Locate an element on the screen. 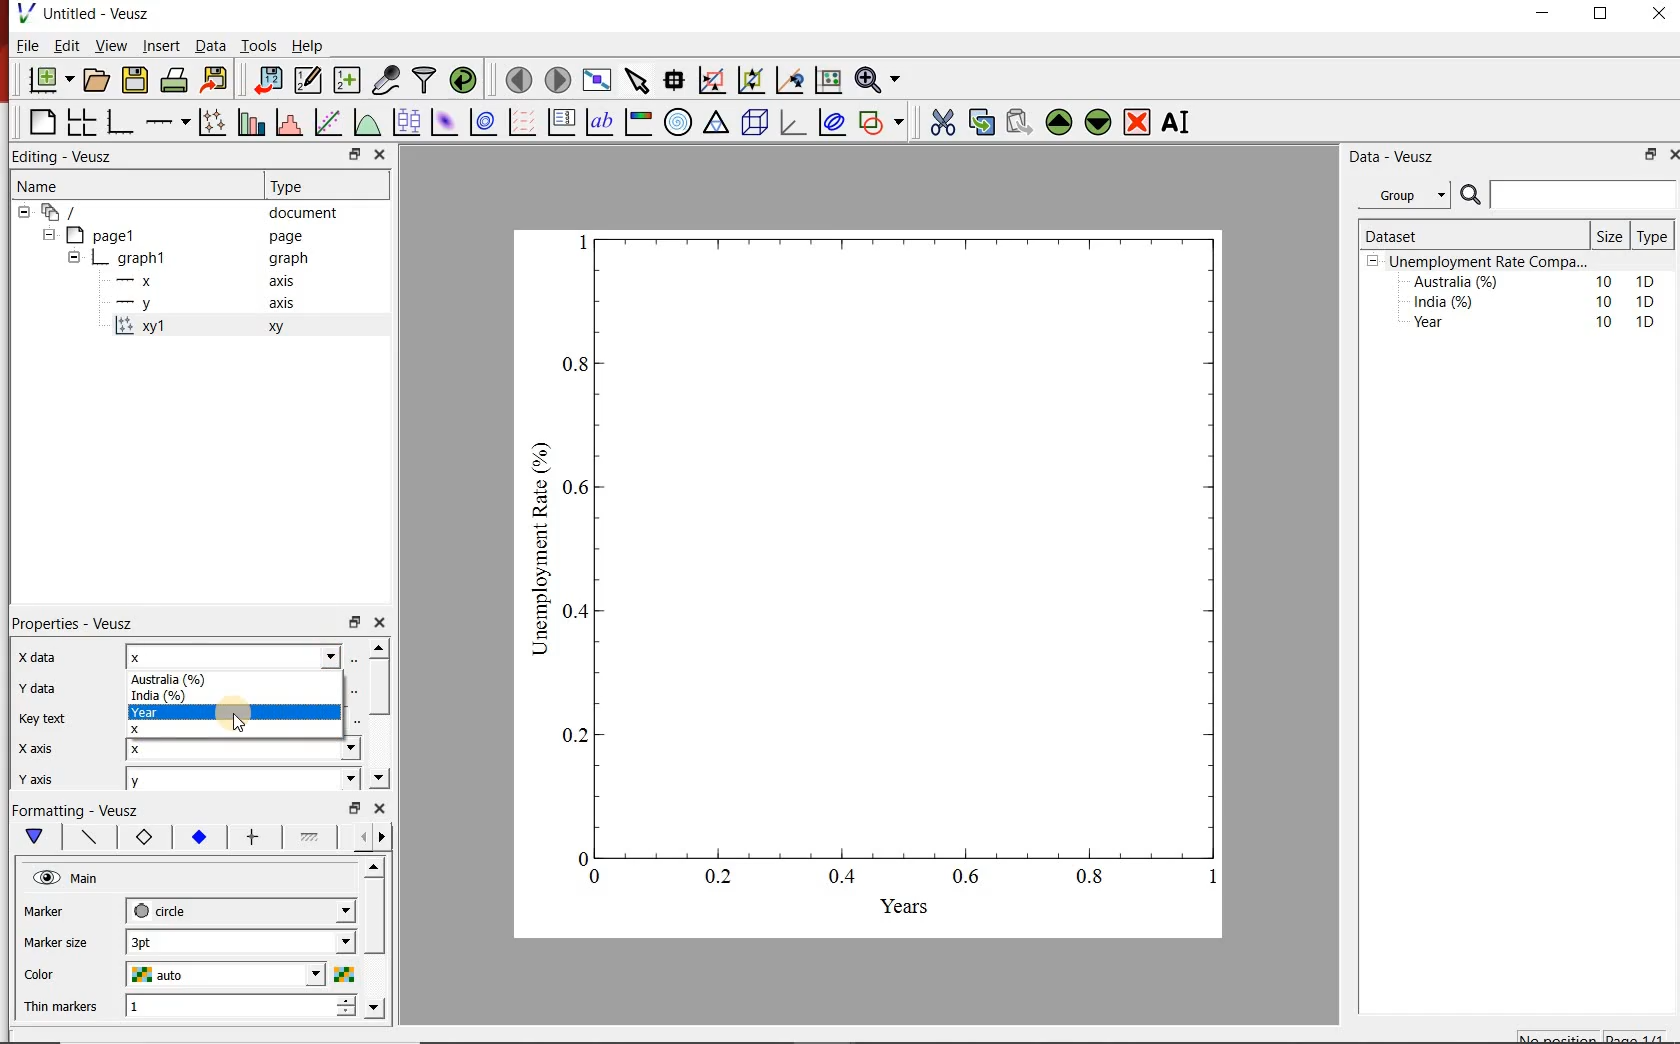 The image size is (1680, 1044). Size is located at coordinates (1612, 236).